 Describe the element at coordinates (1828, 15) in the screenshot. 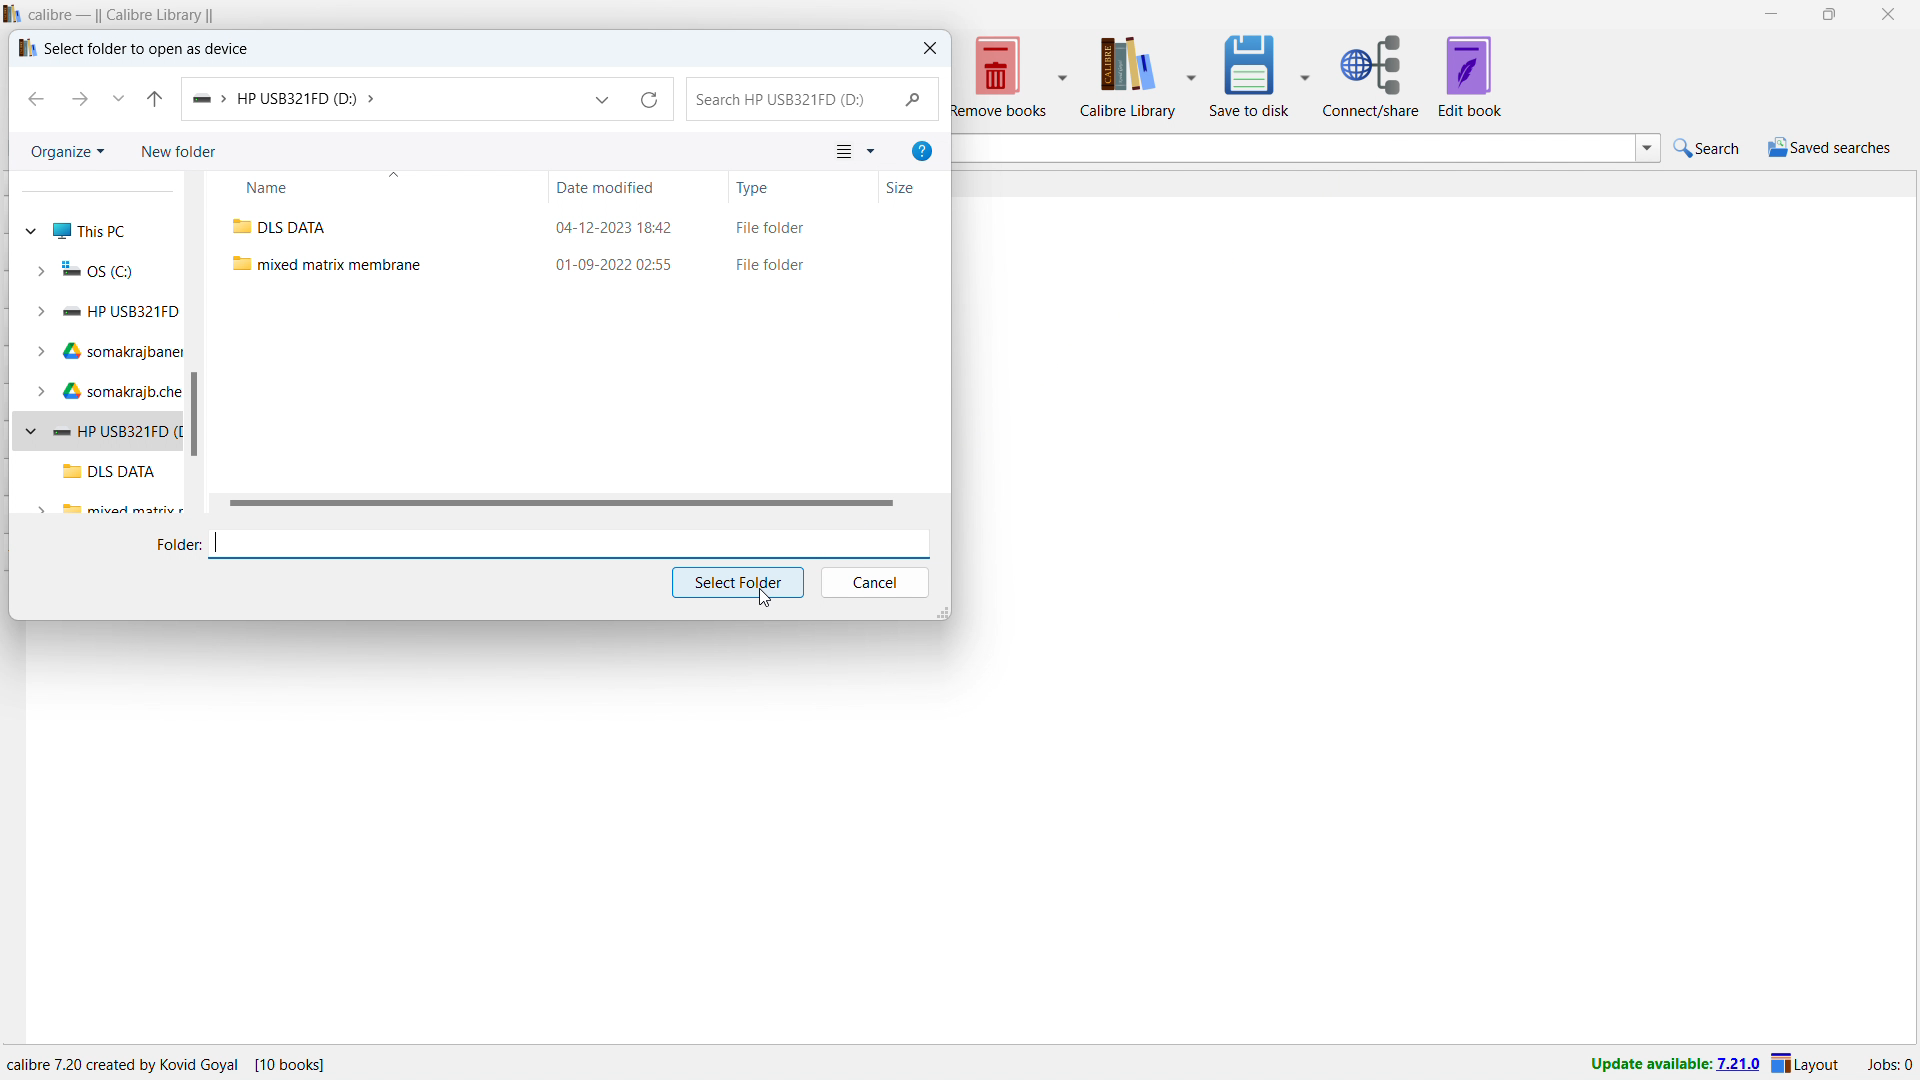

I see `maximize` at that location.